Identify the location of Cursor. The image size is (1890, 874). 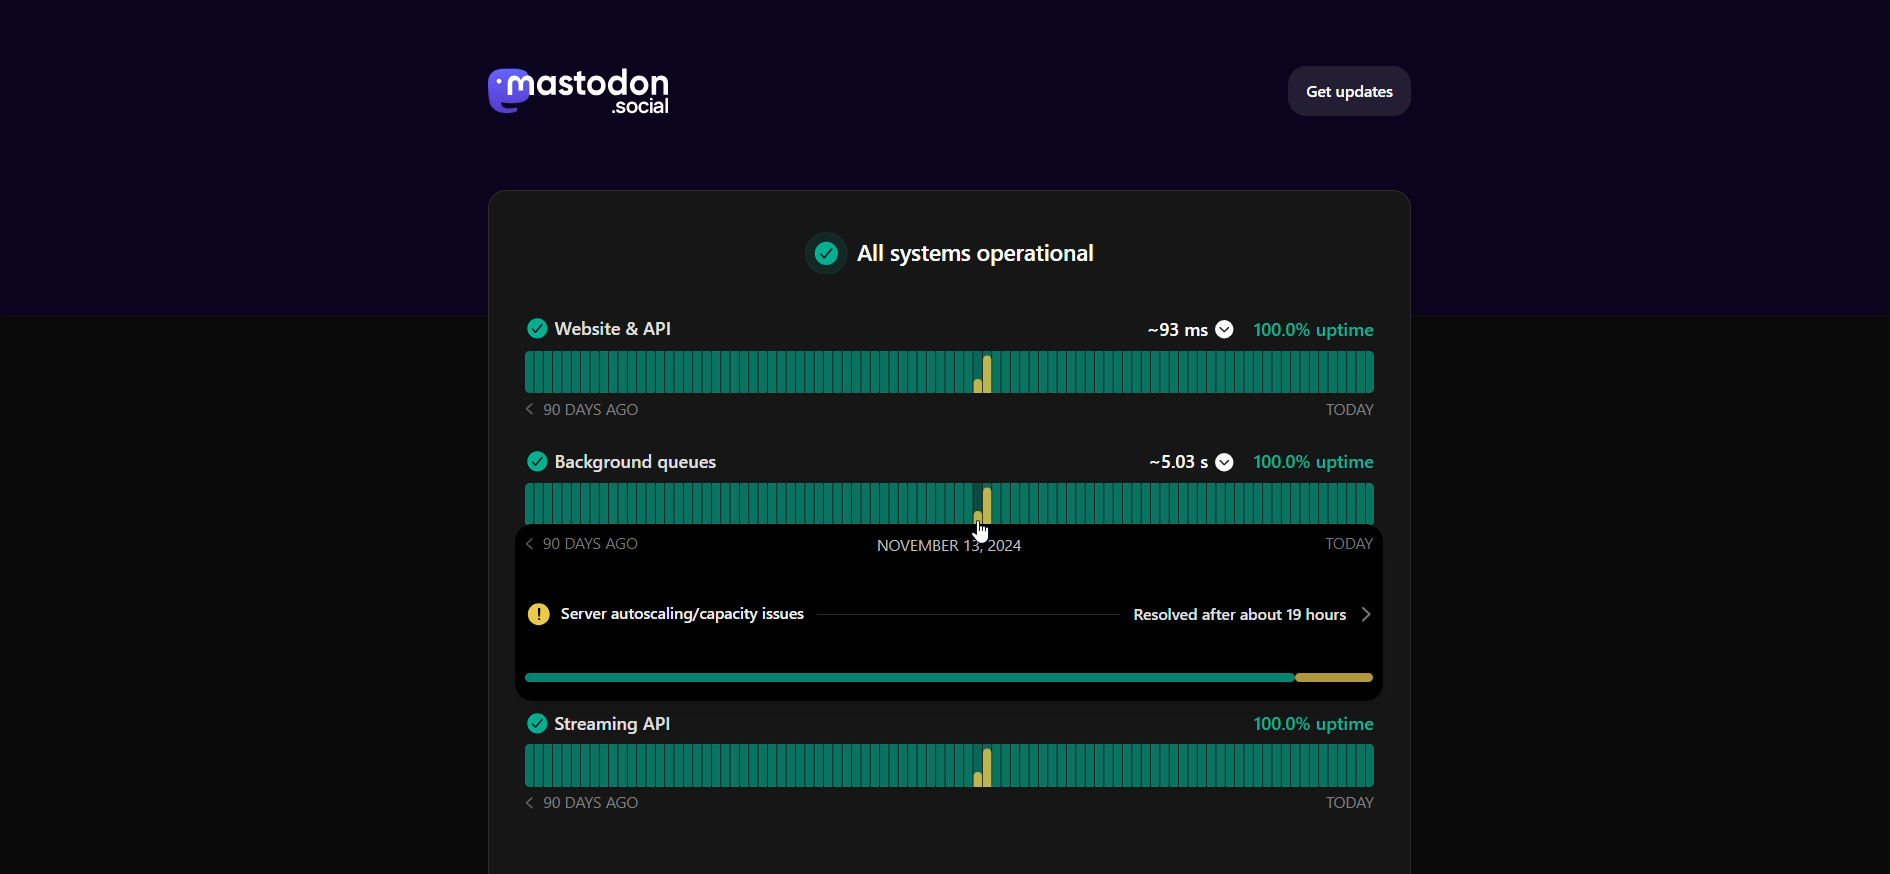
(982, 531).